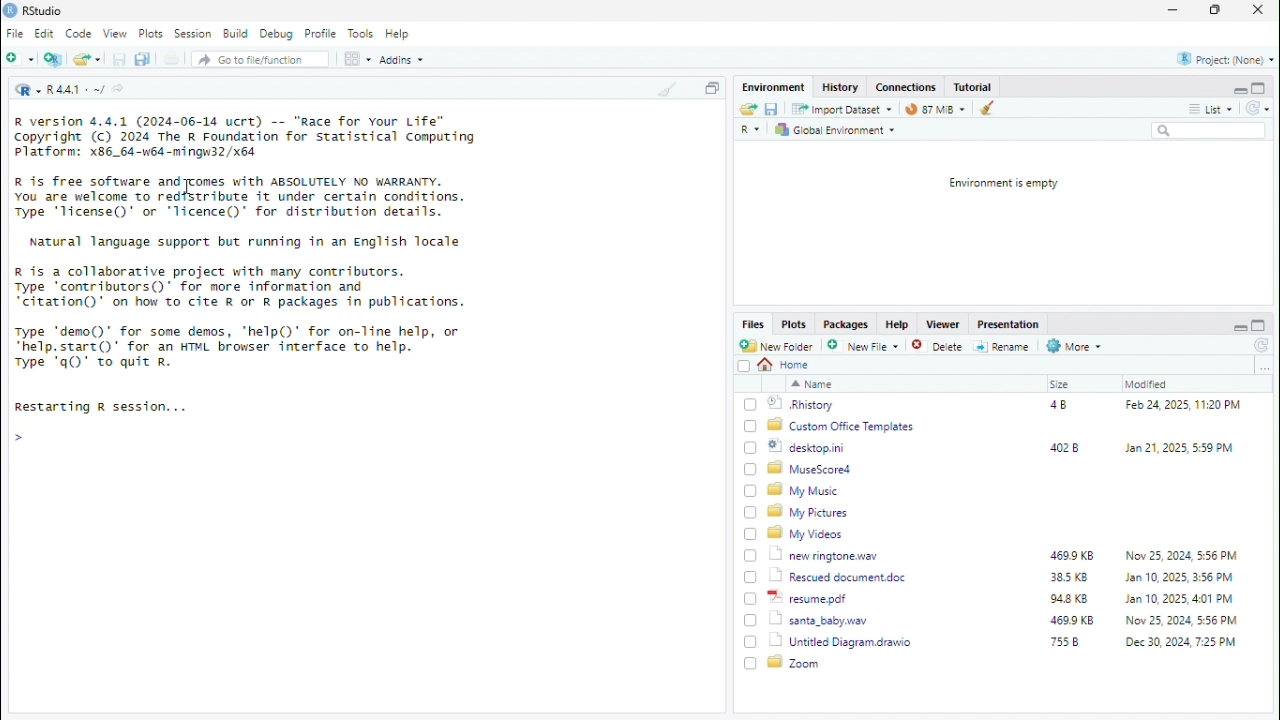 The width and height of the screenshot is (1280, 720). Describe the element at coordinates (43, 12) in the screenshot. I see `RStudio` at that location.